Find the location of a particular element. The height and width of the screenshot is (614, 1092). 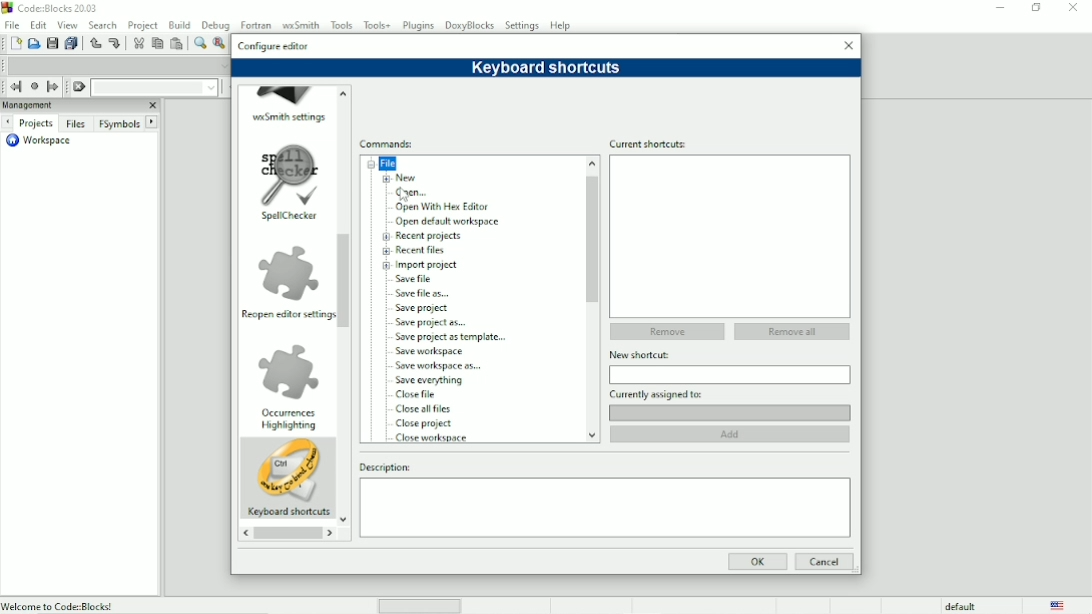

Help is located at coordinates (562, 25).